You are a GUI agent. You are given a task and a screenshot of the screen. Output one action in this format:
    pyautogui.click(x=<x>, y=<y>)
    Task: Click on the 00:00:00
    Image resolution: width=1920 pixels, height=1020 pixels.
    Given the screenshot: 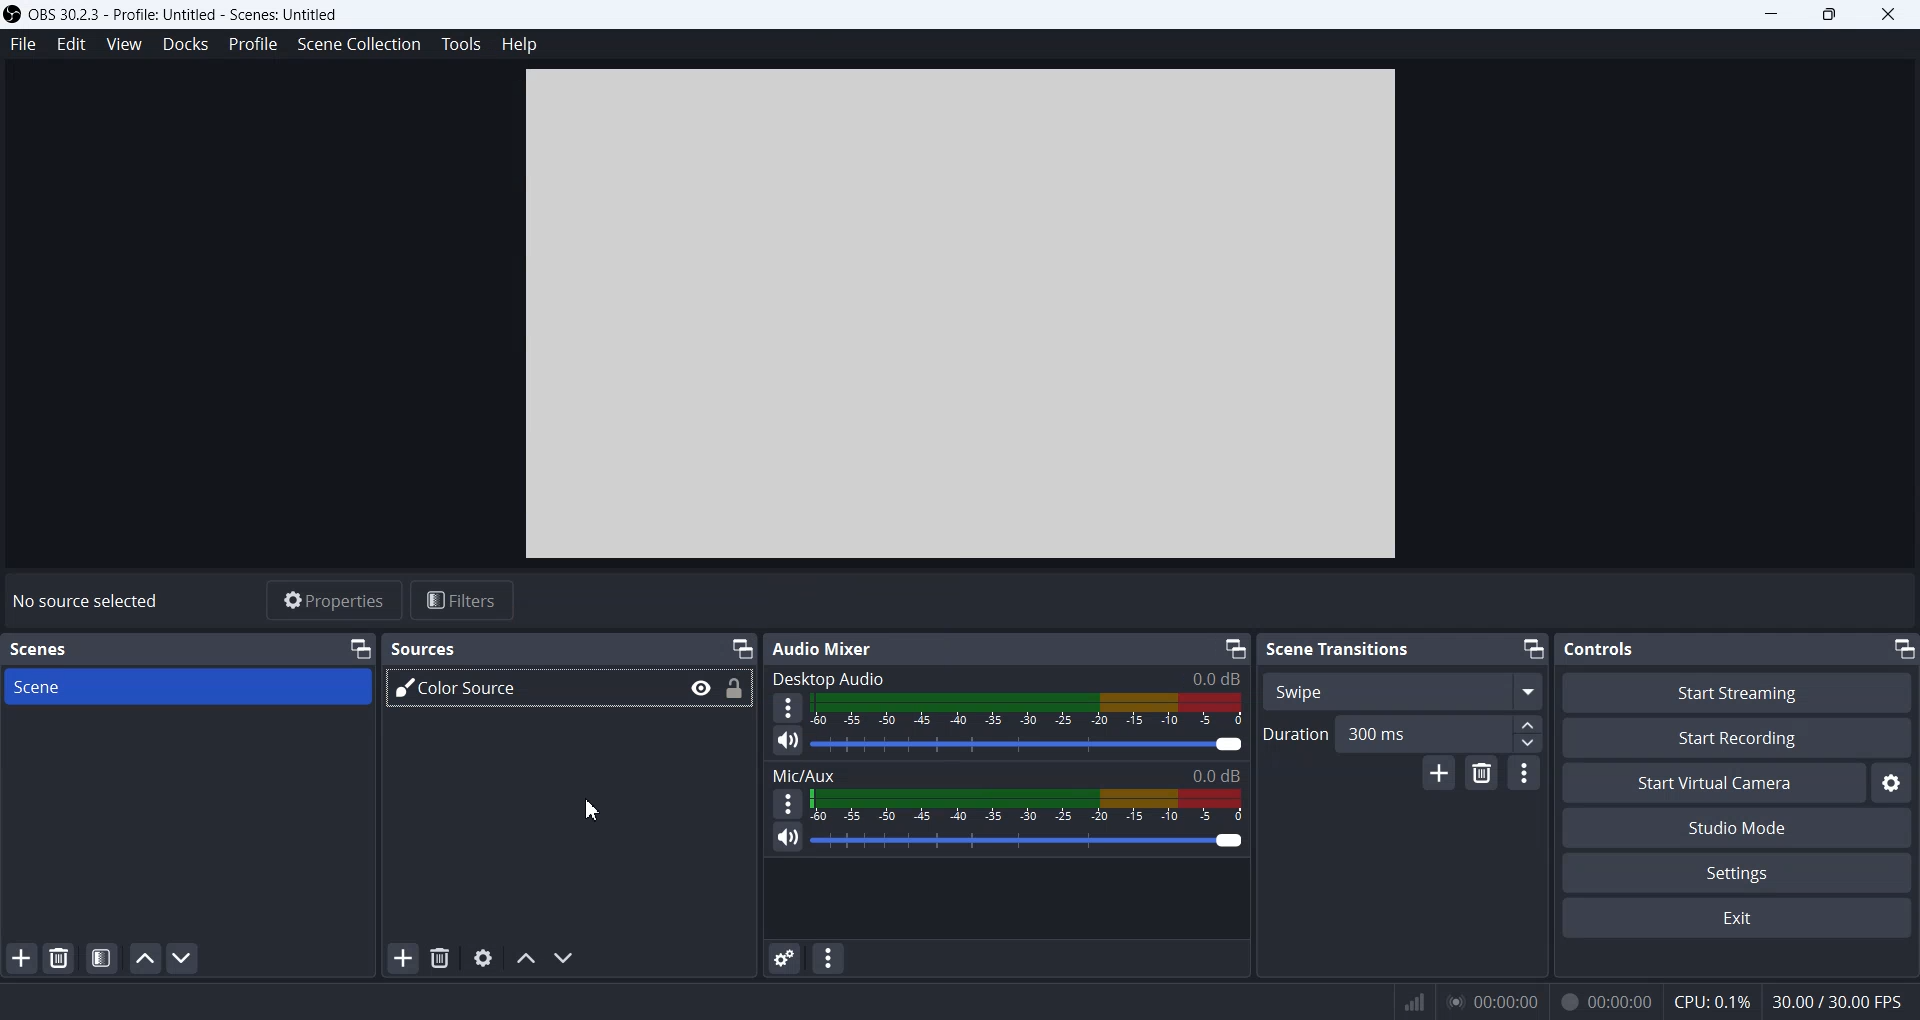 What is the action you would take?
    pyautogui.click(x=1490, y=1000)
    